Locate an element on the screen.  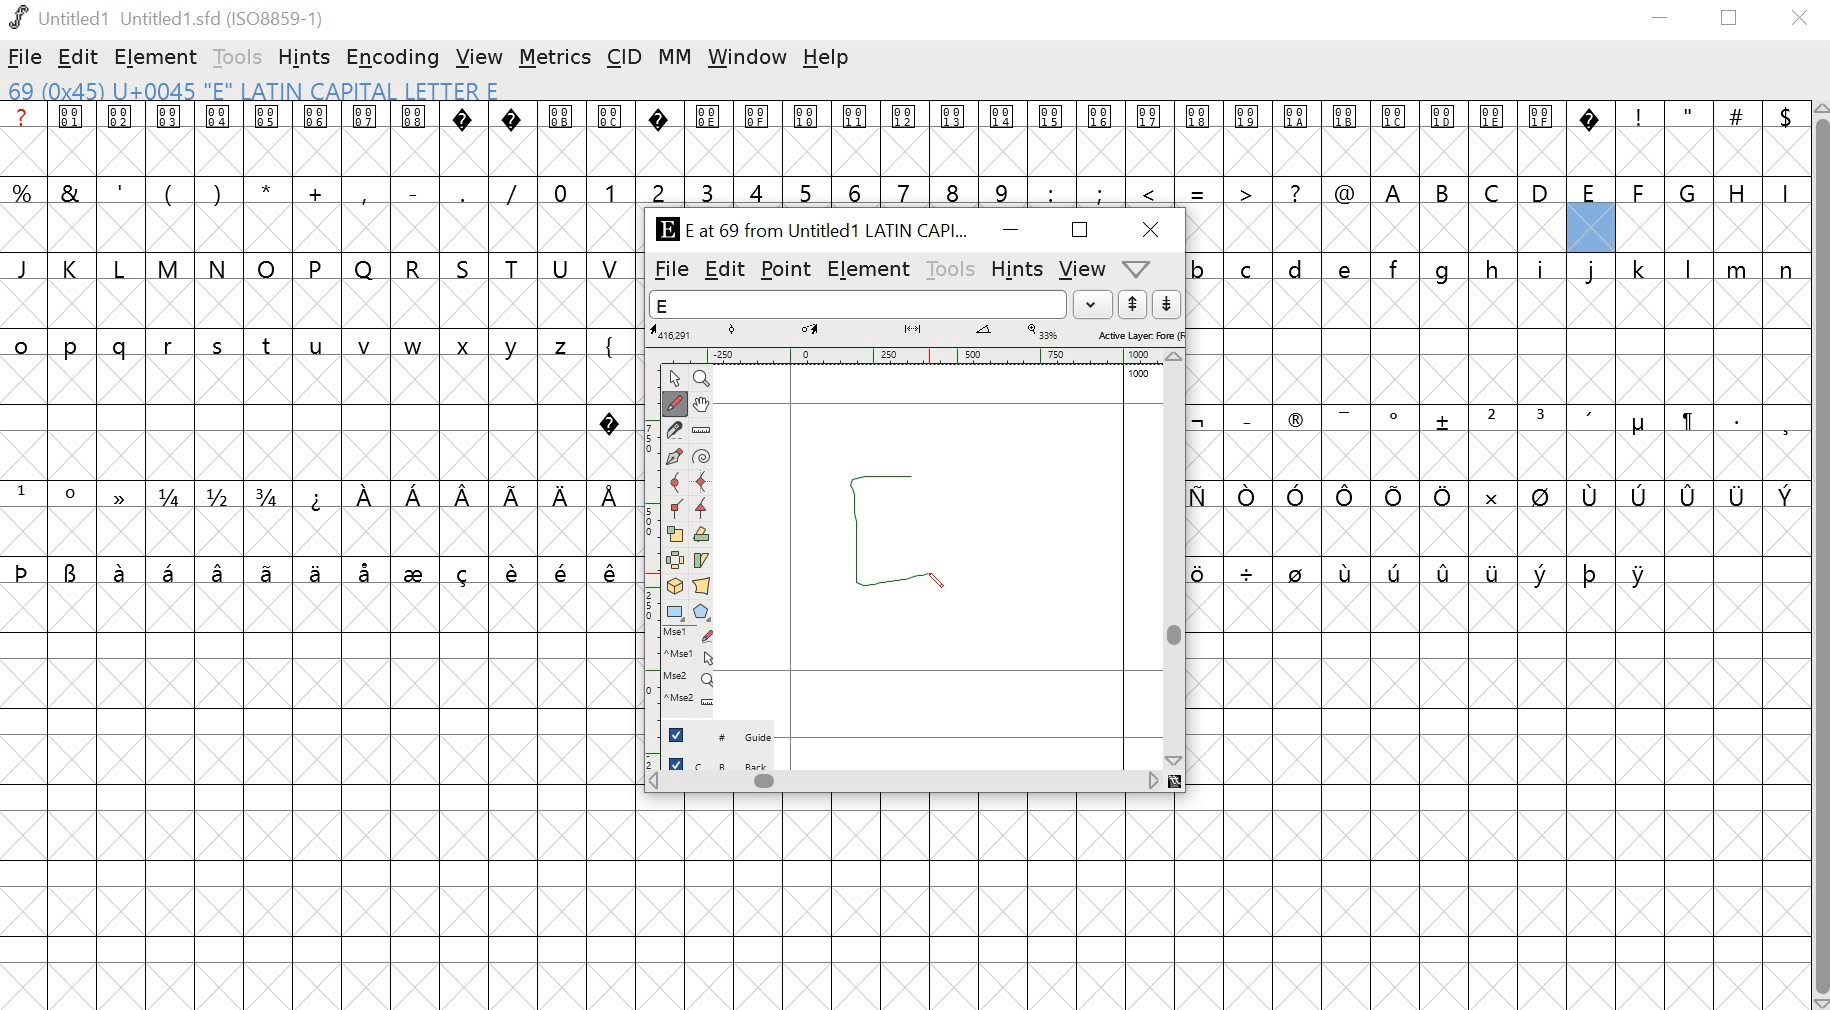
edit is located at coordinates (725, 271).